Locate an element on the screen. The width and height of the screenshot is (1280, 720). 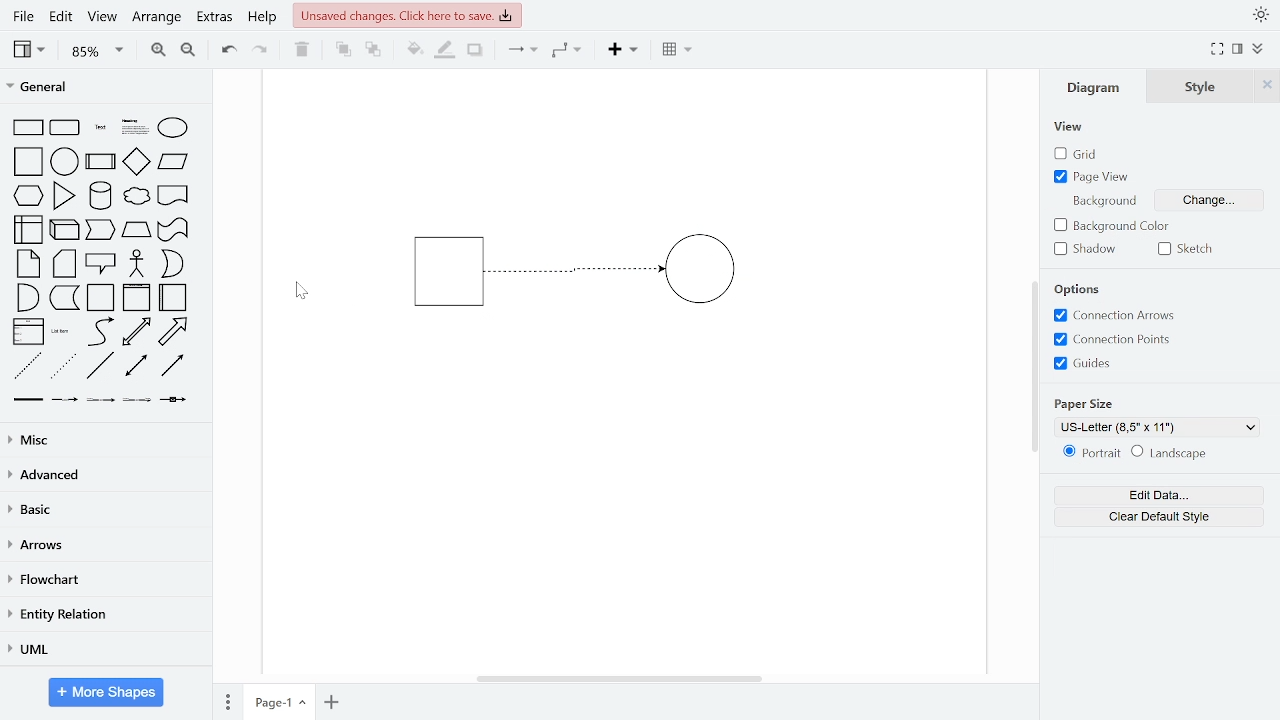
tape is located at coordinates (171, 230).